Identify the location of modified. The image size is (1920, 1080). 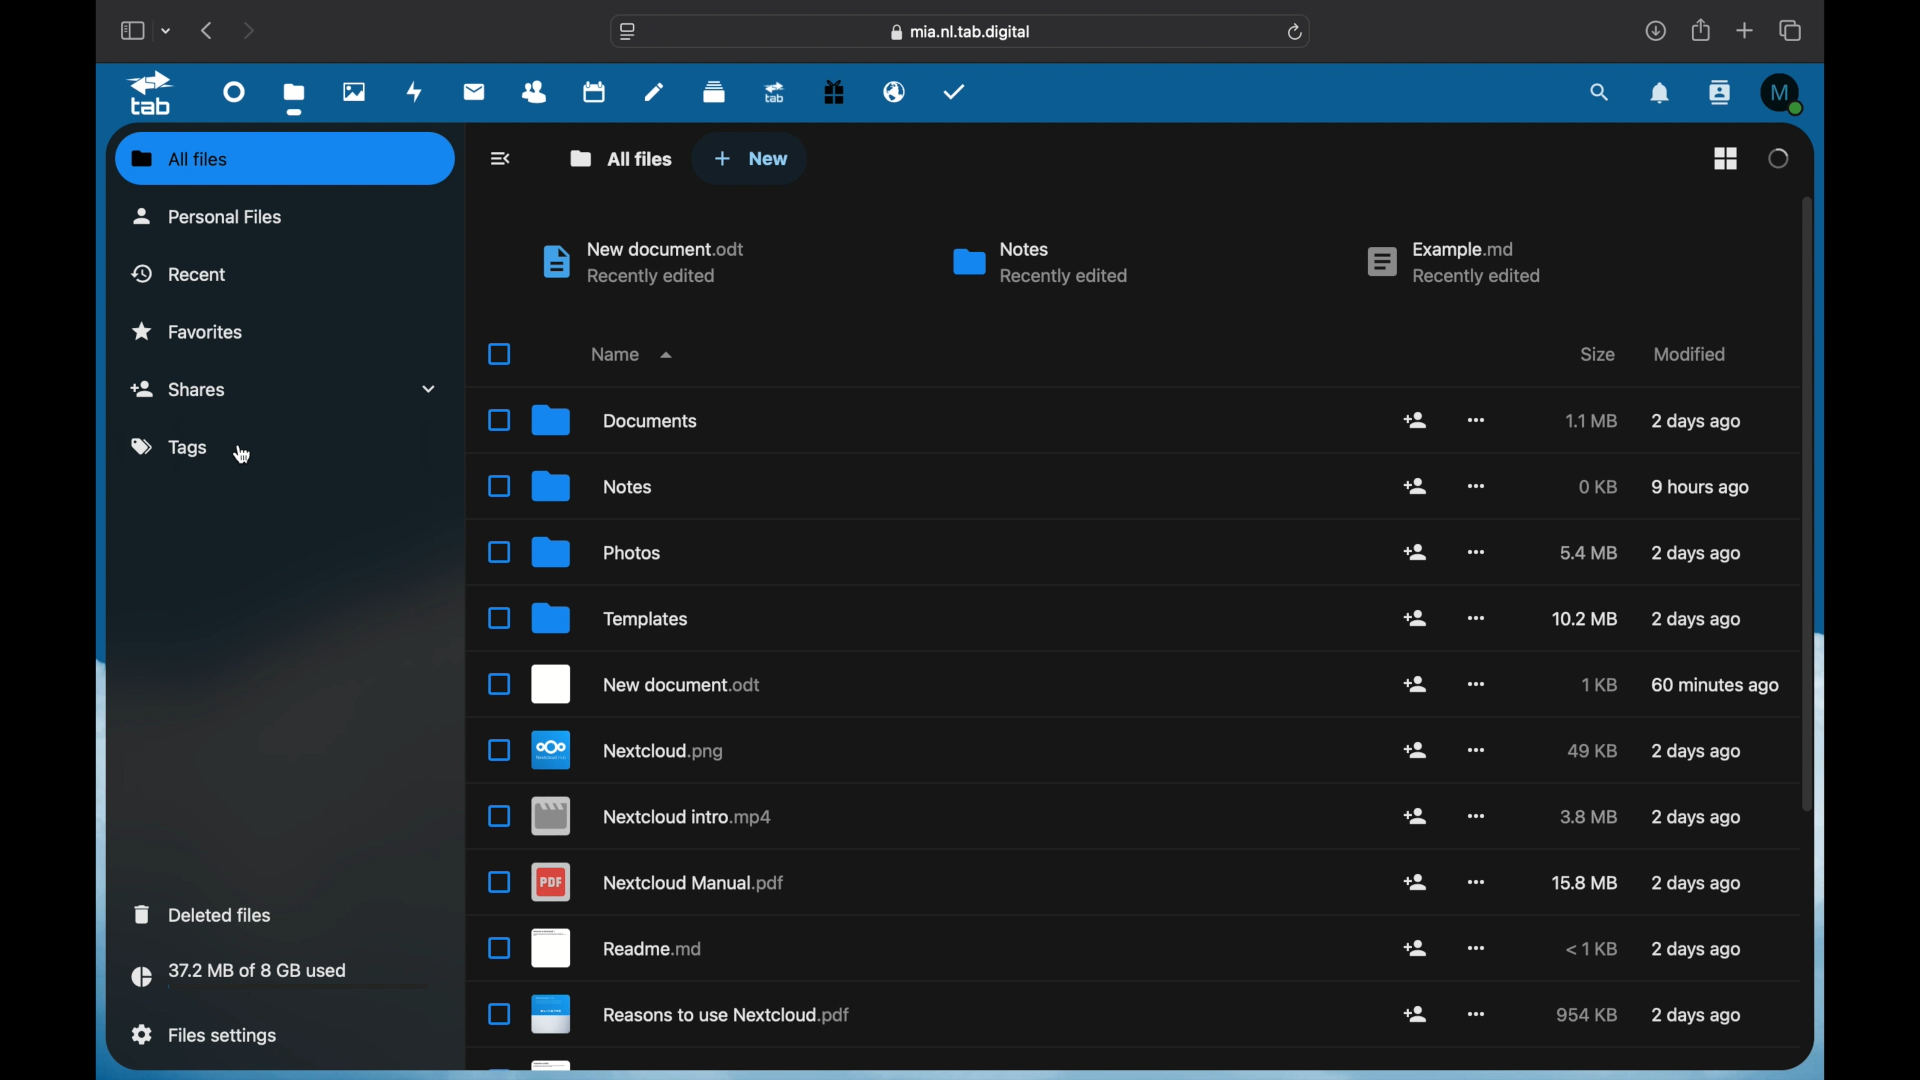
(1694, 950).